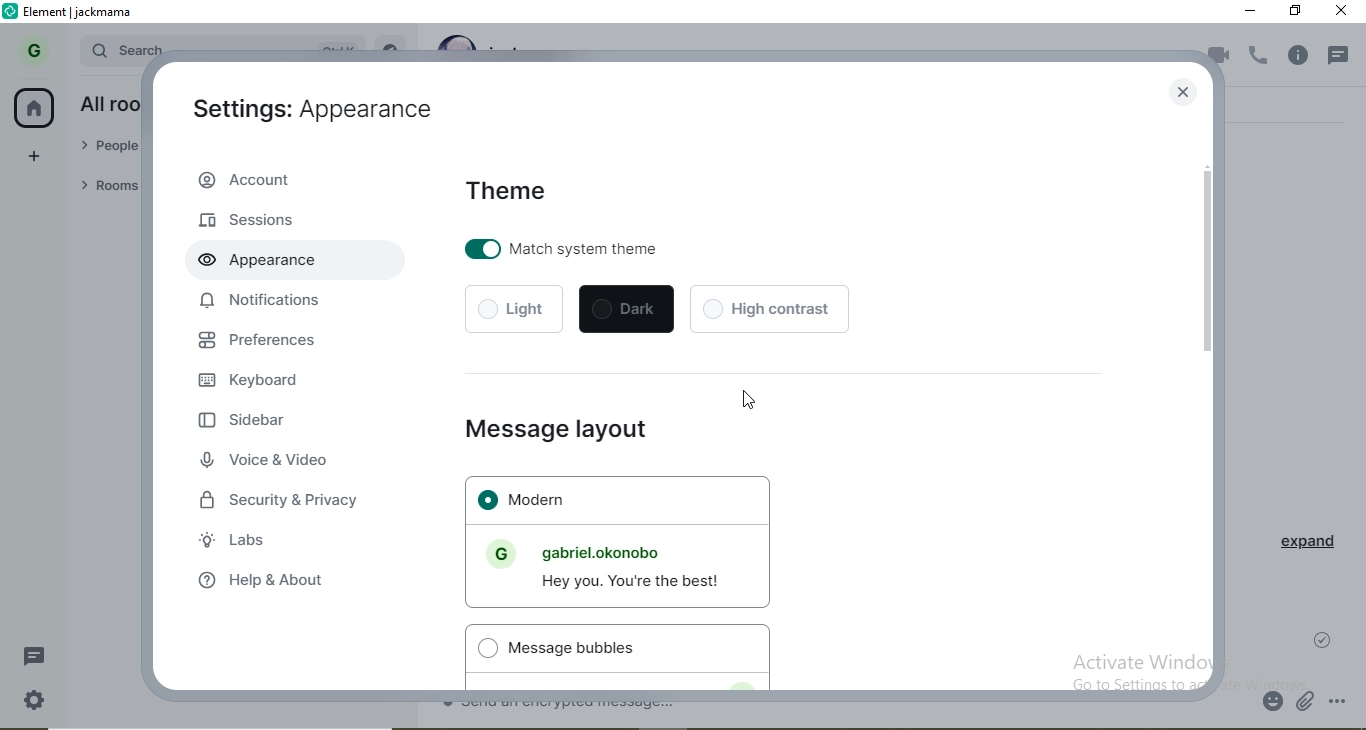 This screenshot has height=730, width=1366. I want to click on sessions, so click(250, 219).